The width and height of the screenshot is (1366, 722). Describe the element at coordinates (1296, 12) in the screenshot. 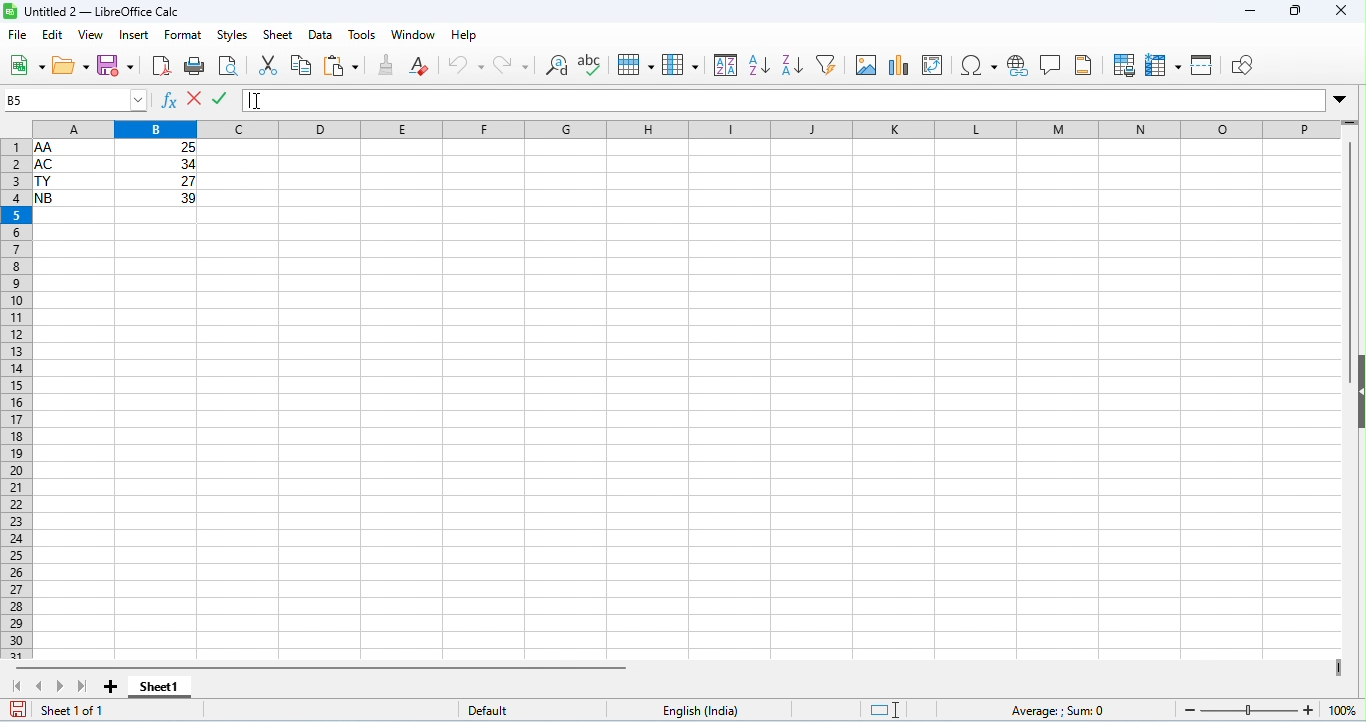

I see `maximize` at that location.